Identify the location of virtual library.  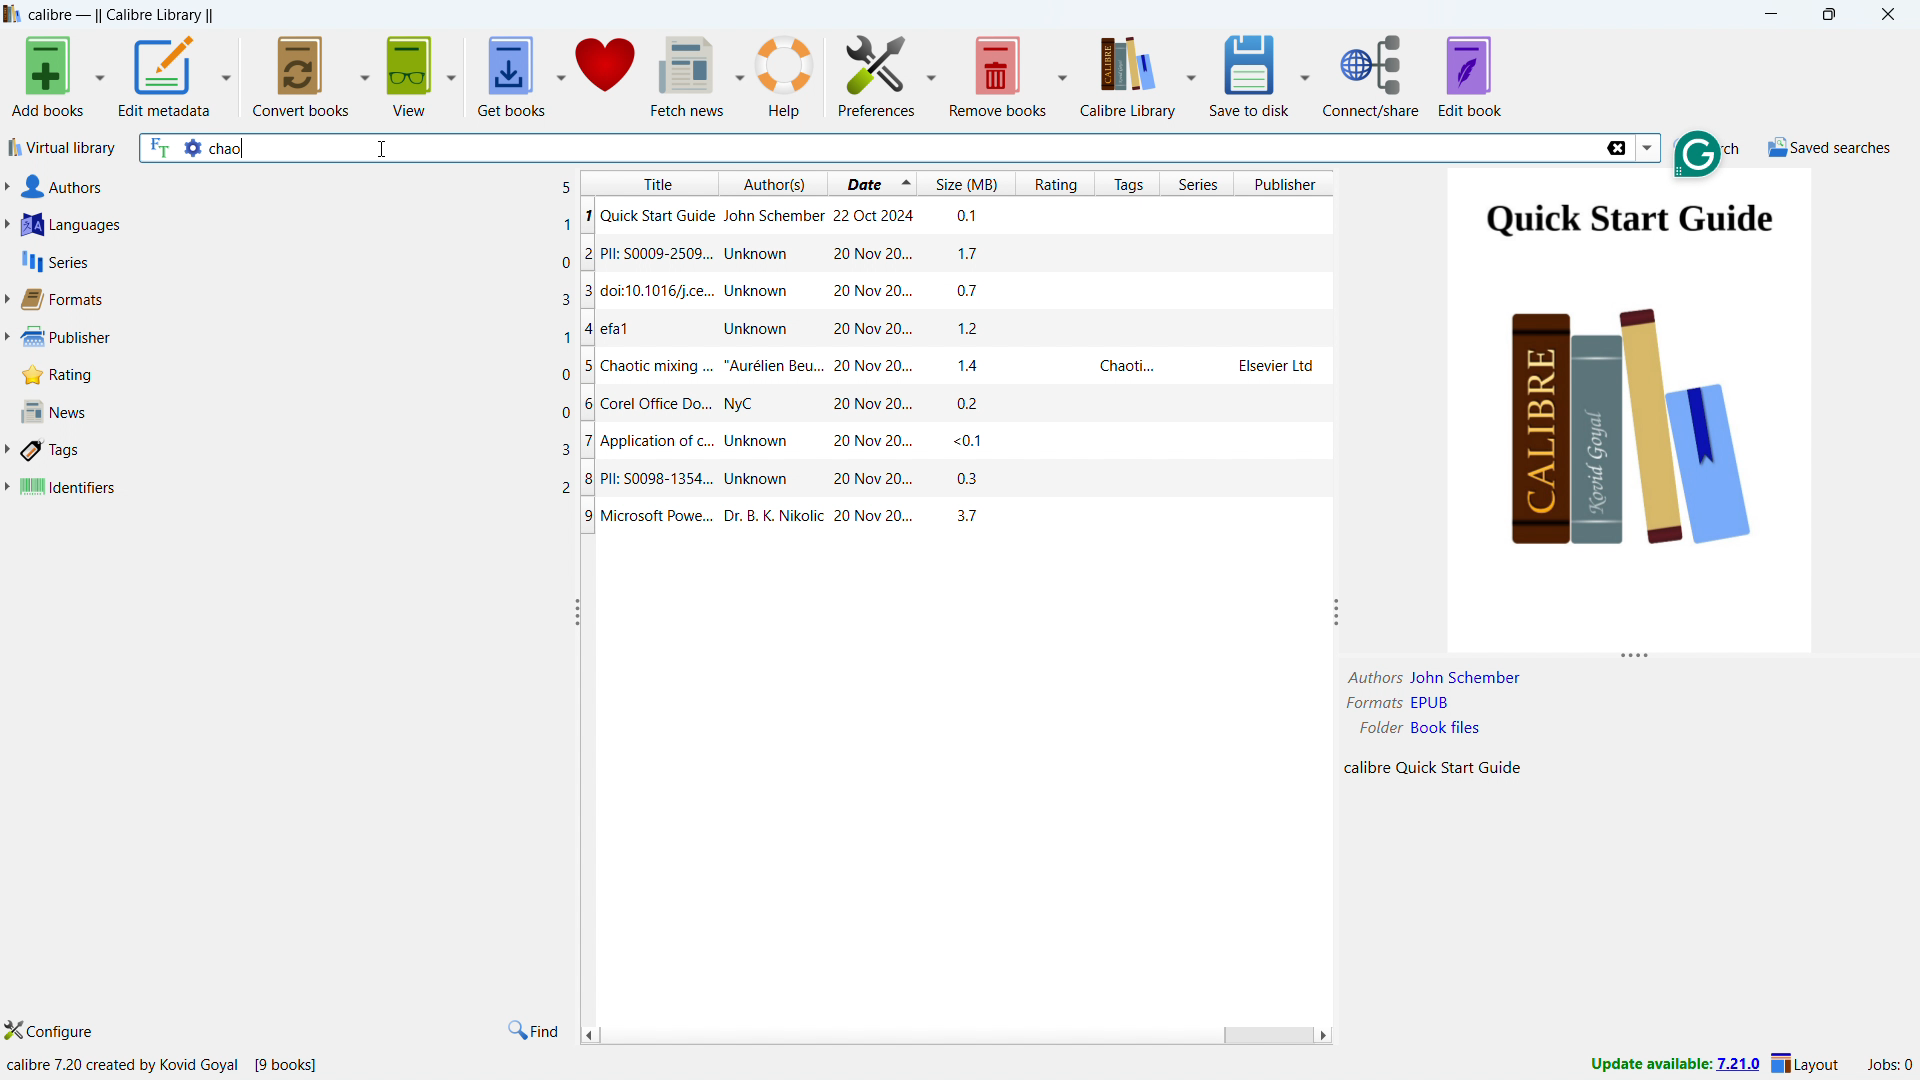
(62, 149).